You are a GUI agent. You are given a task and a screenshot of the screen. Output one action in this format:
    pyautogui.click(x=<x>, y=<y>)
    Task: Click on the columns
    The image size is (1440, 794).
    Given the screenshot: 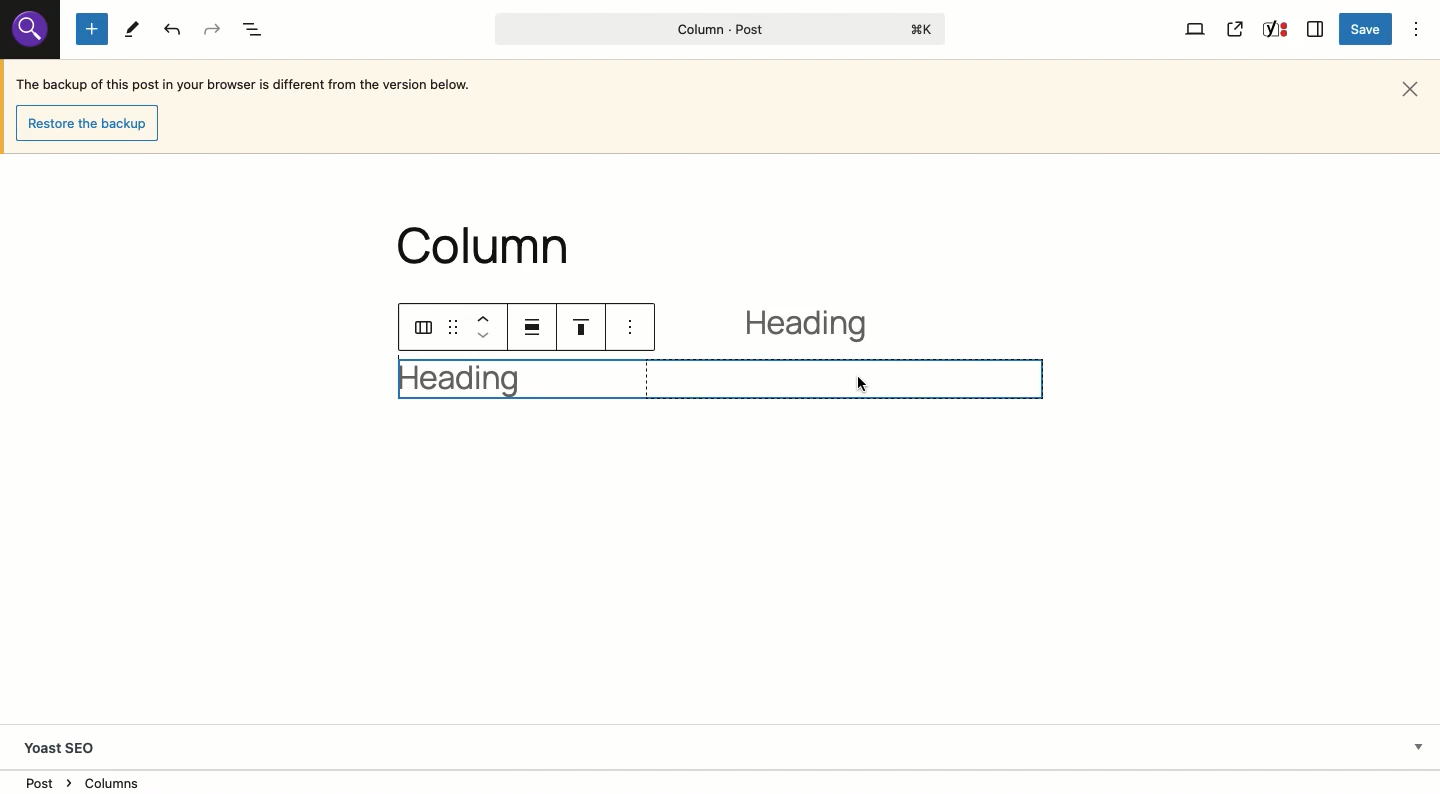 What is the action you would take?
    pyautogui.click(x=422, y=329)
    